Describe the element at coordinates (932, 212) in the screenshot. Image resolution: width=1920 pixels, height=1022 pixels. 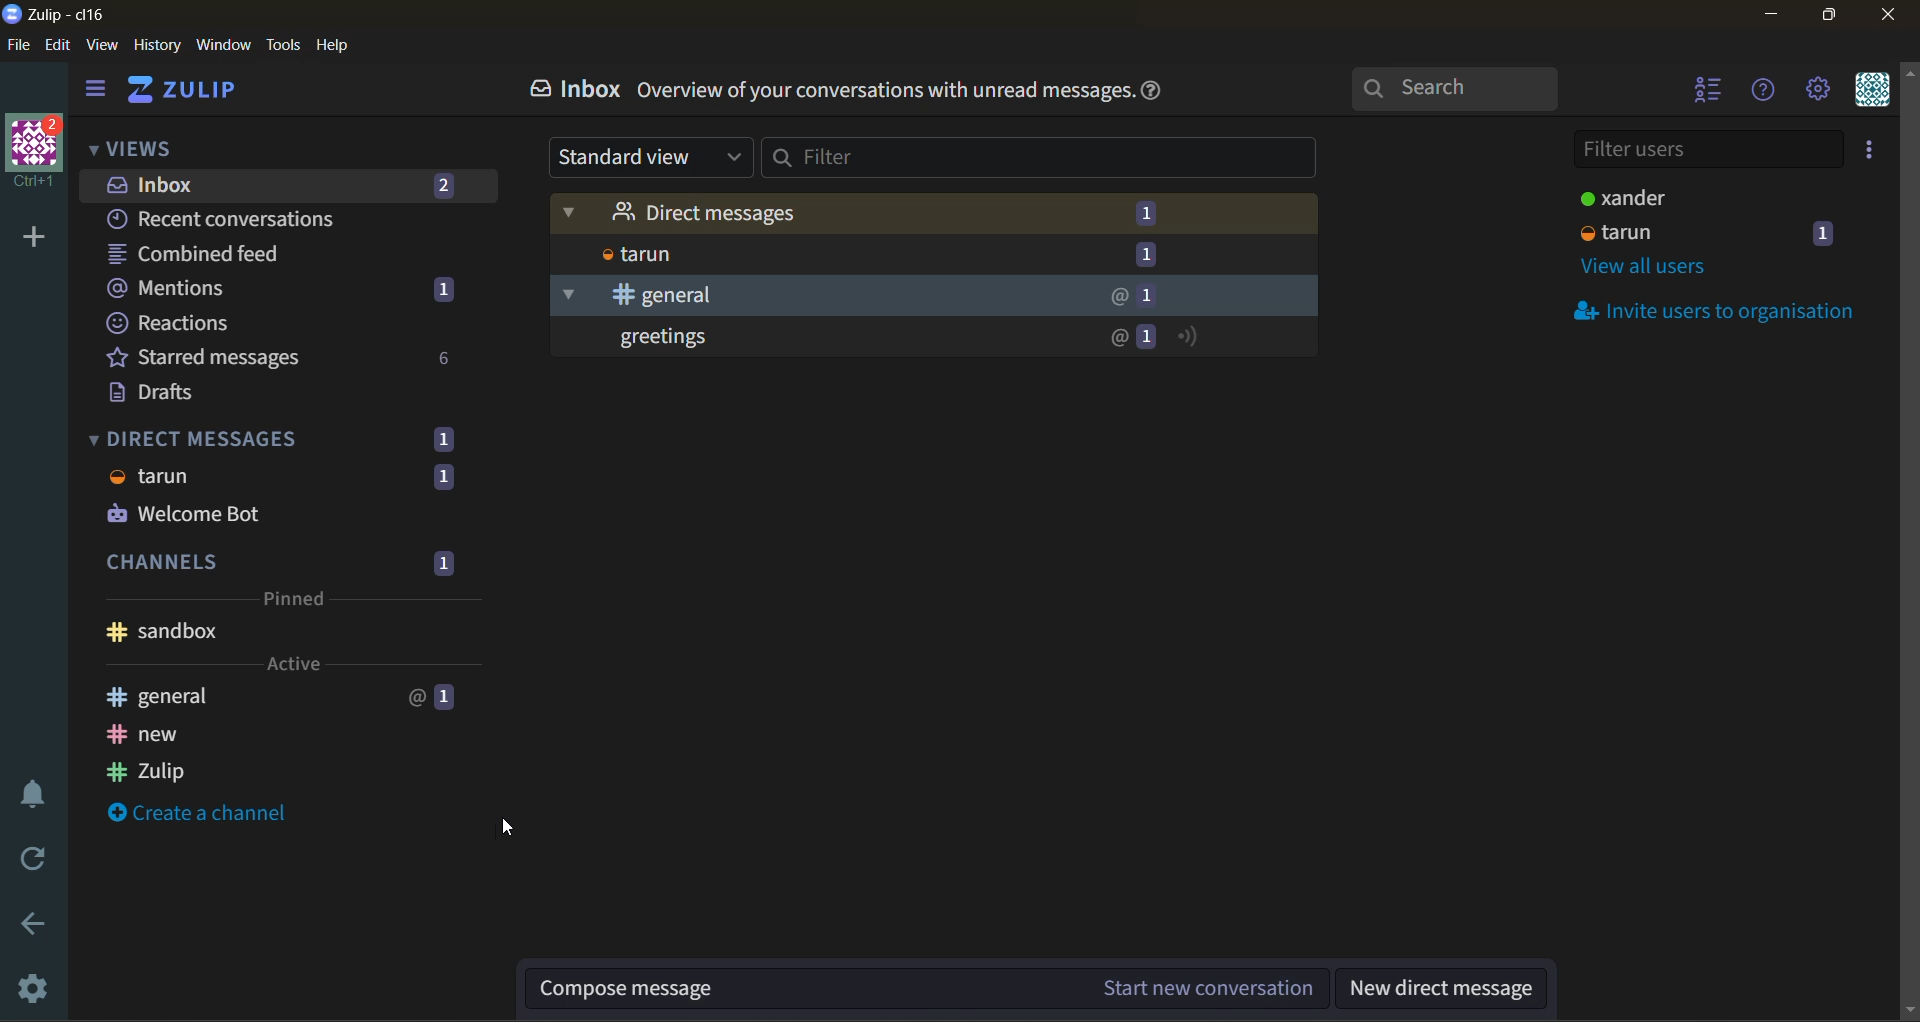
I see `Direct Message` at that location.